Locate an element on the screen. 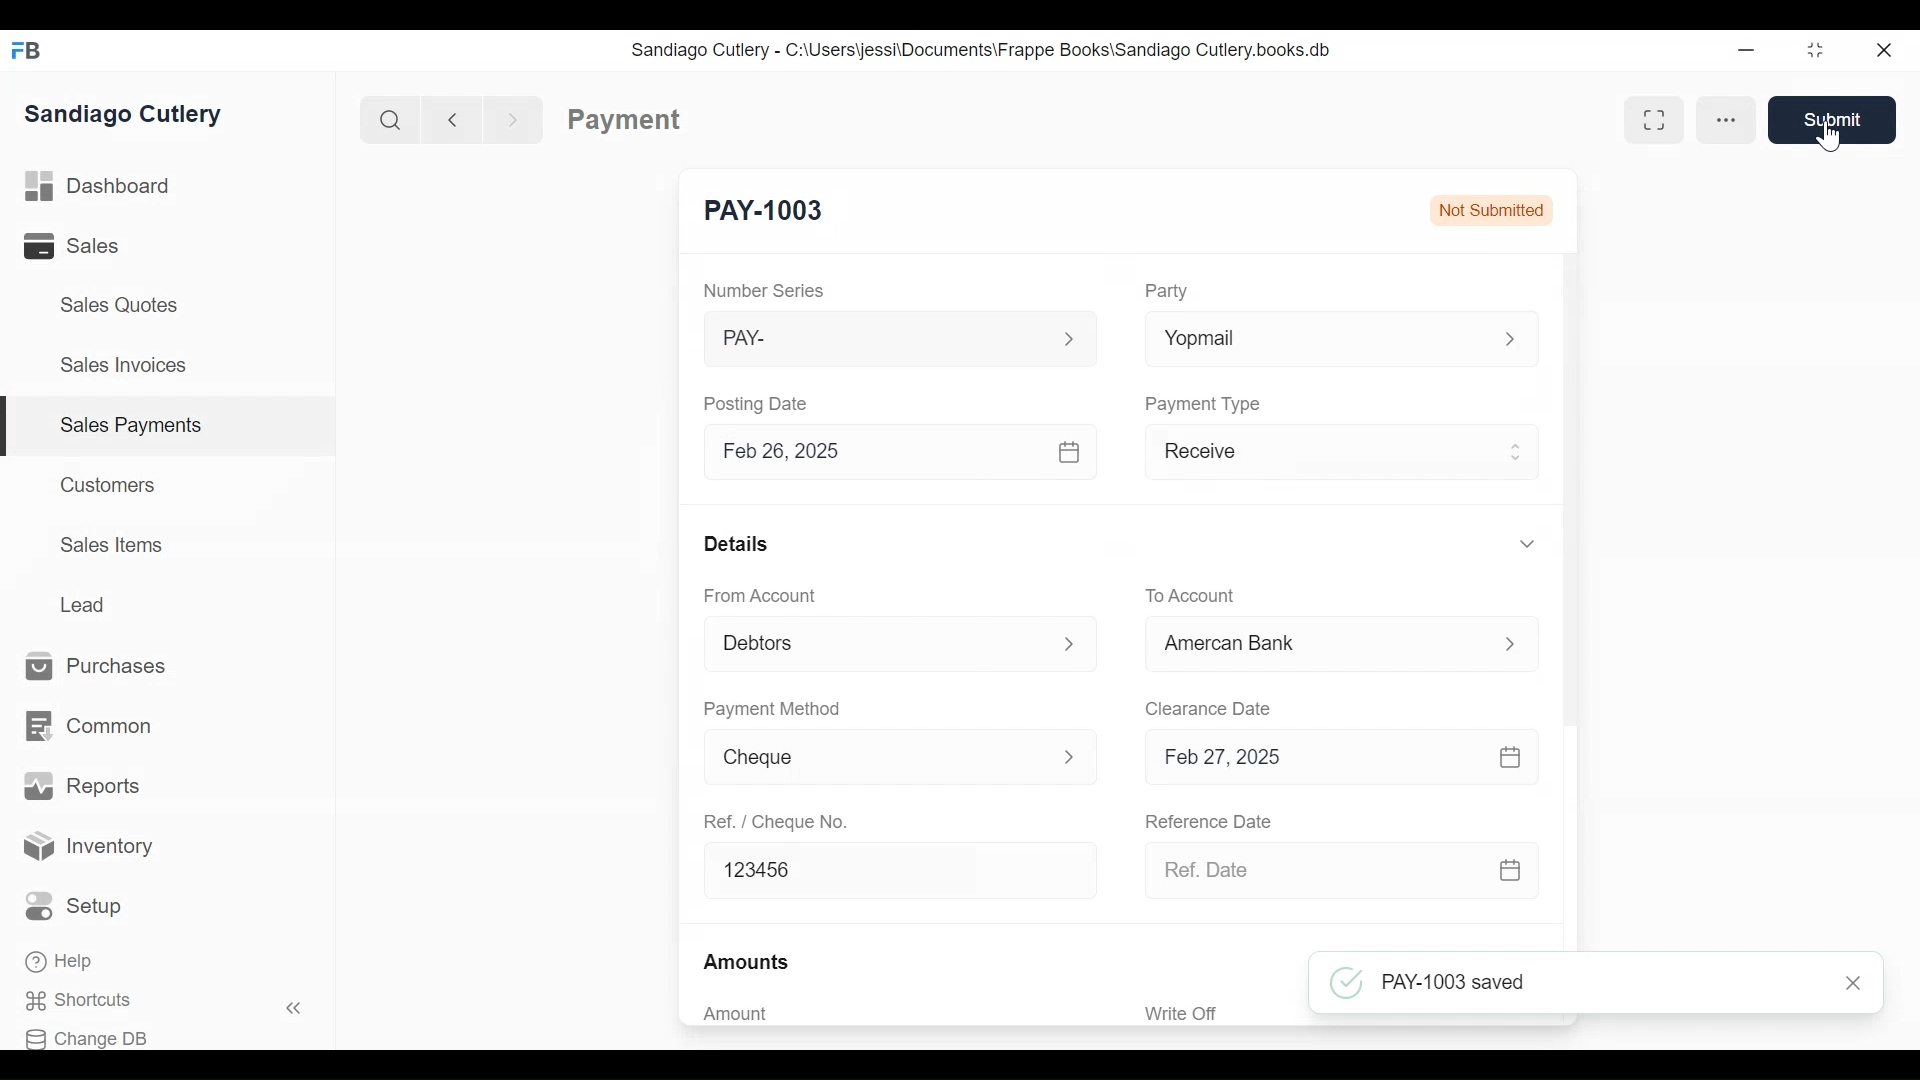  PAY-1003 is located at coordinates (765, 211).